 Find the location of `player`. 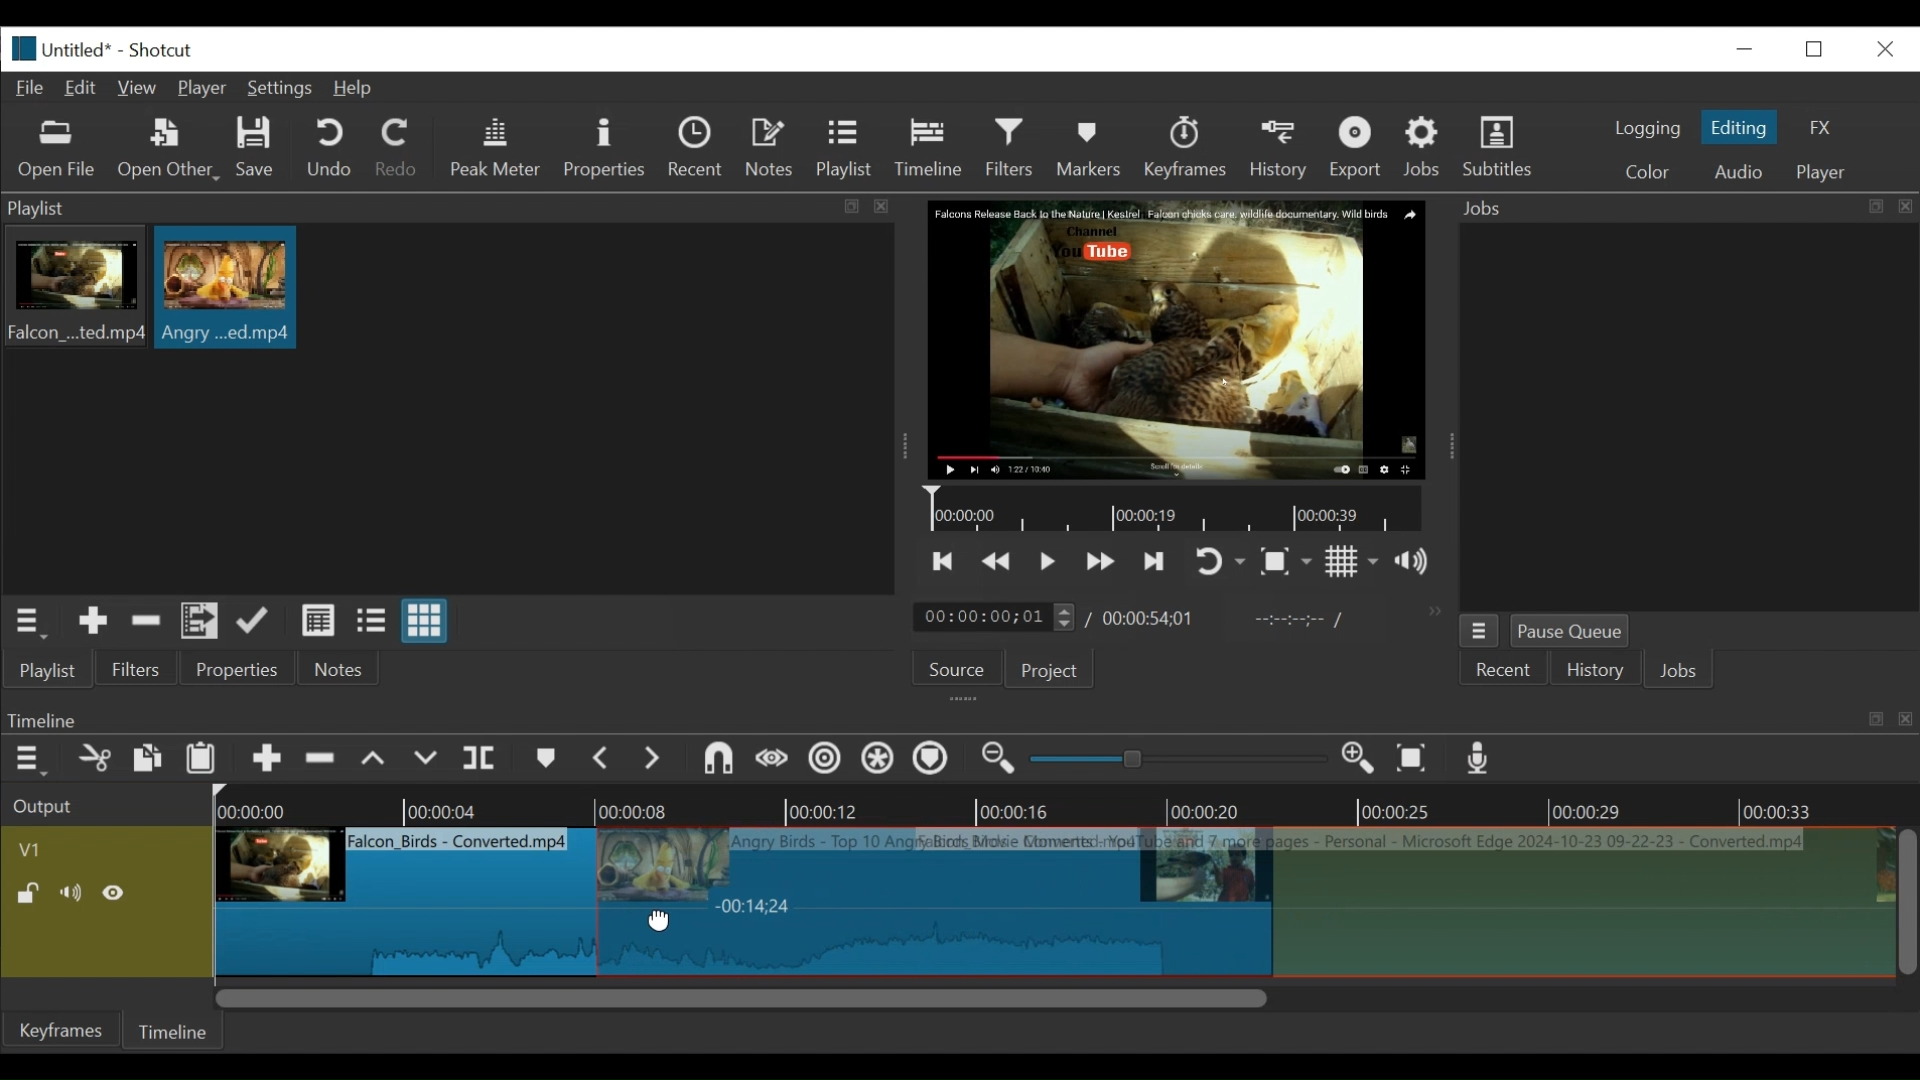

player is located at coordinates (1823, 173).